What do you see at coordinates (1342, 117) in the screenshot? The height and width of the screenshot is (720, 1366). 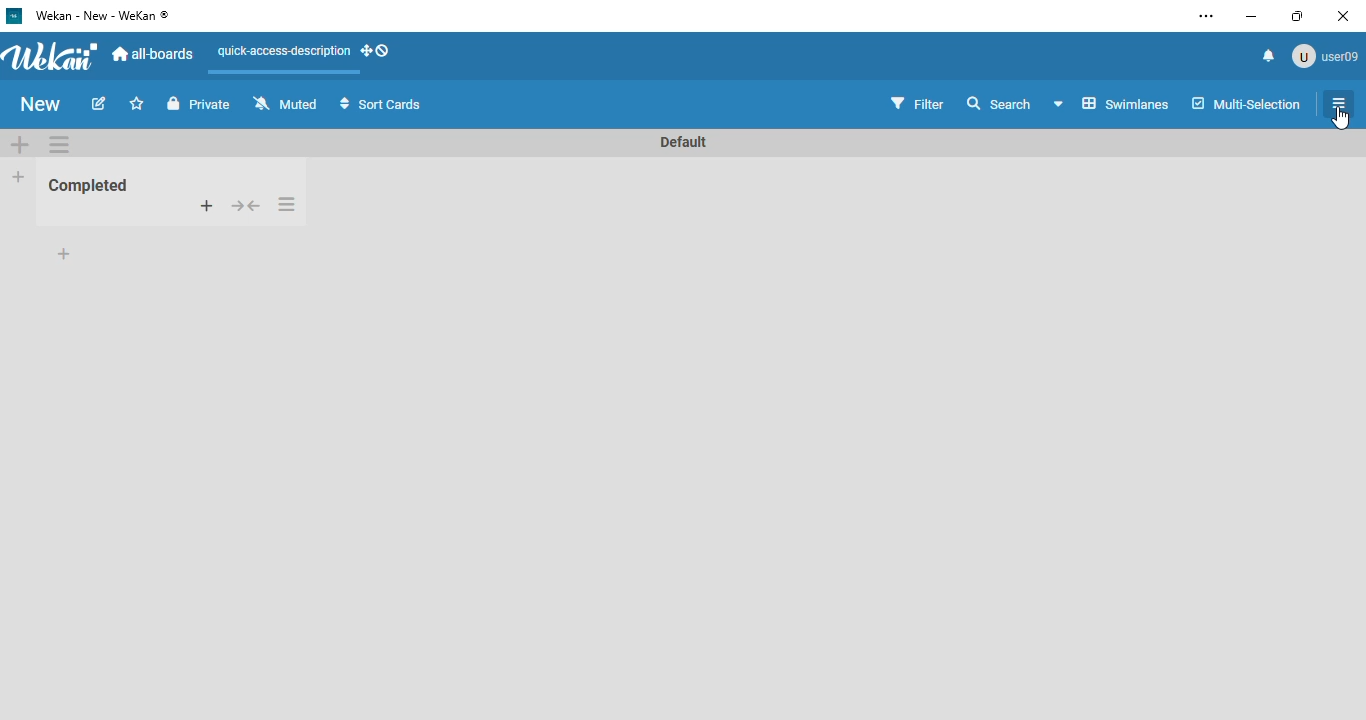 I see `cursor` at bounding box center [1342, 117].